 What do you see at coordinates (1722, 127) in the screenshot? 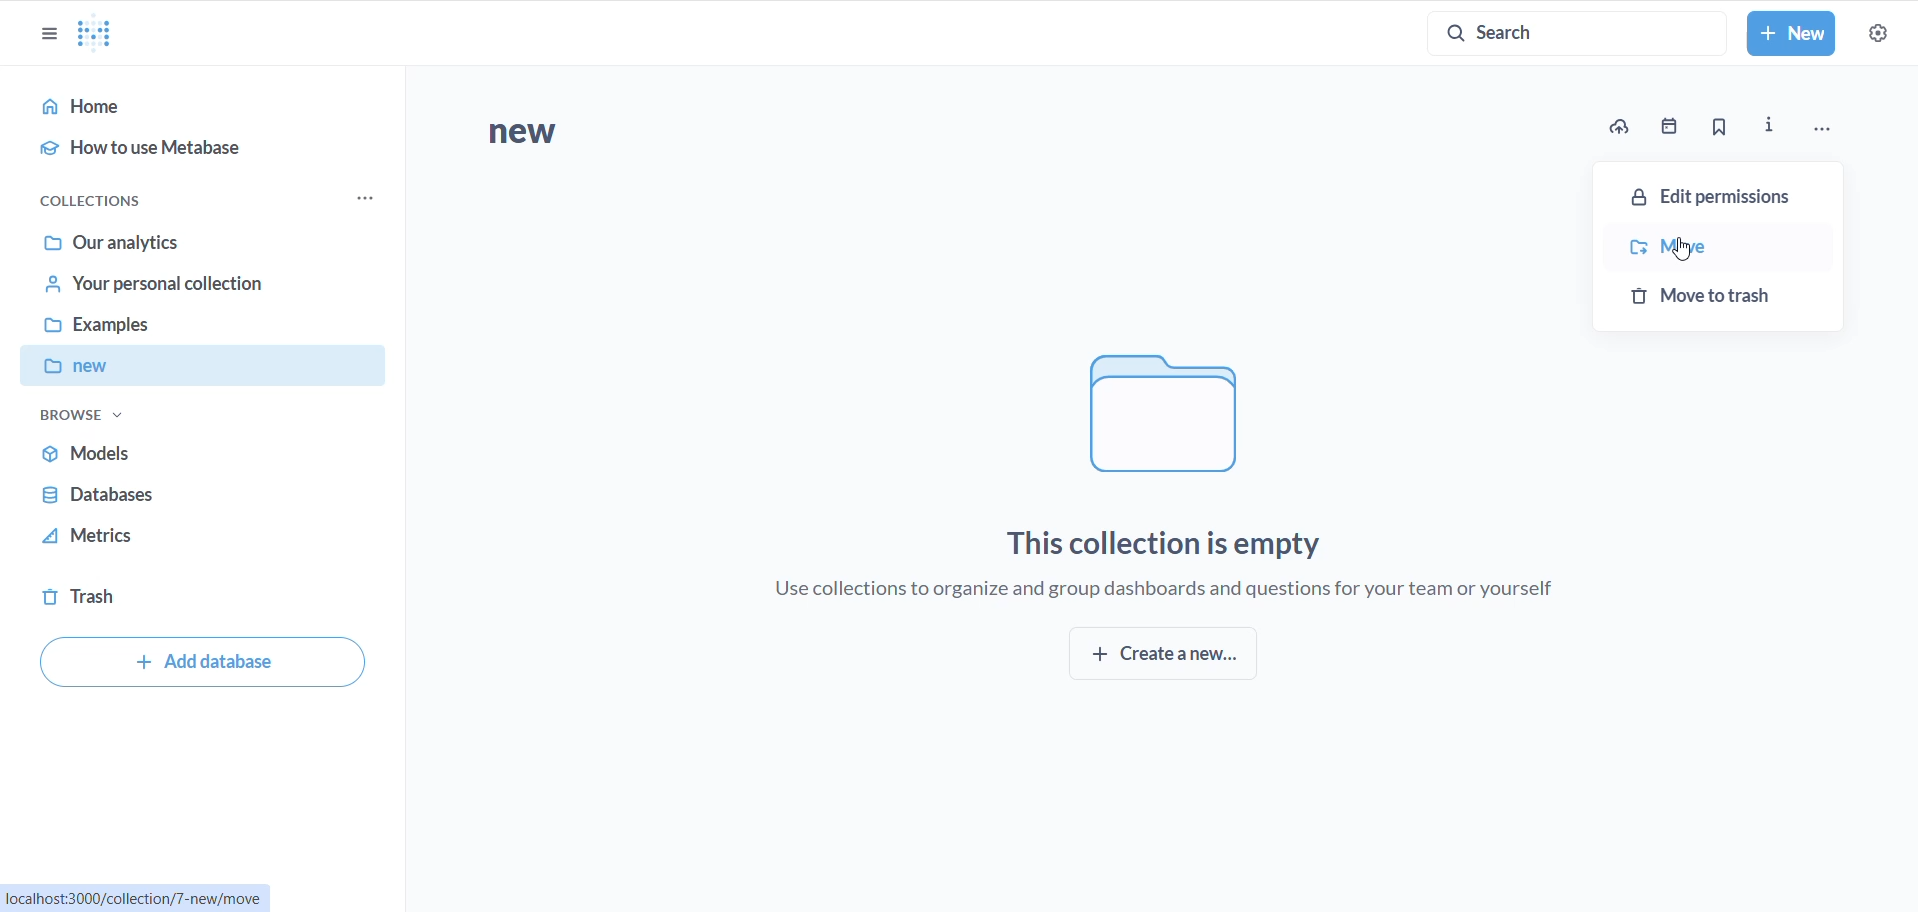
I see `bookmark` at bounding box center [1722, 127].